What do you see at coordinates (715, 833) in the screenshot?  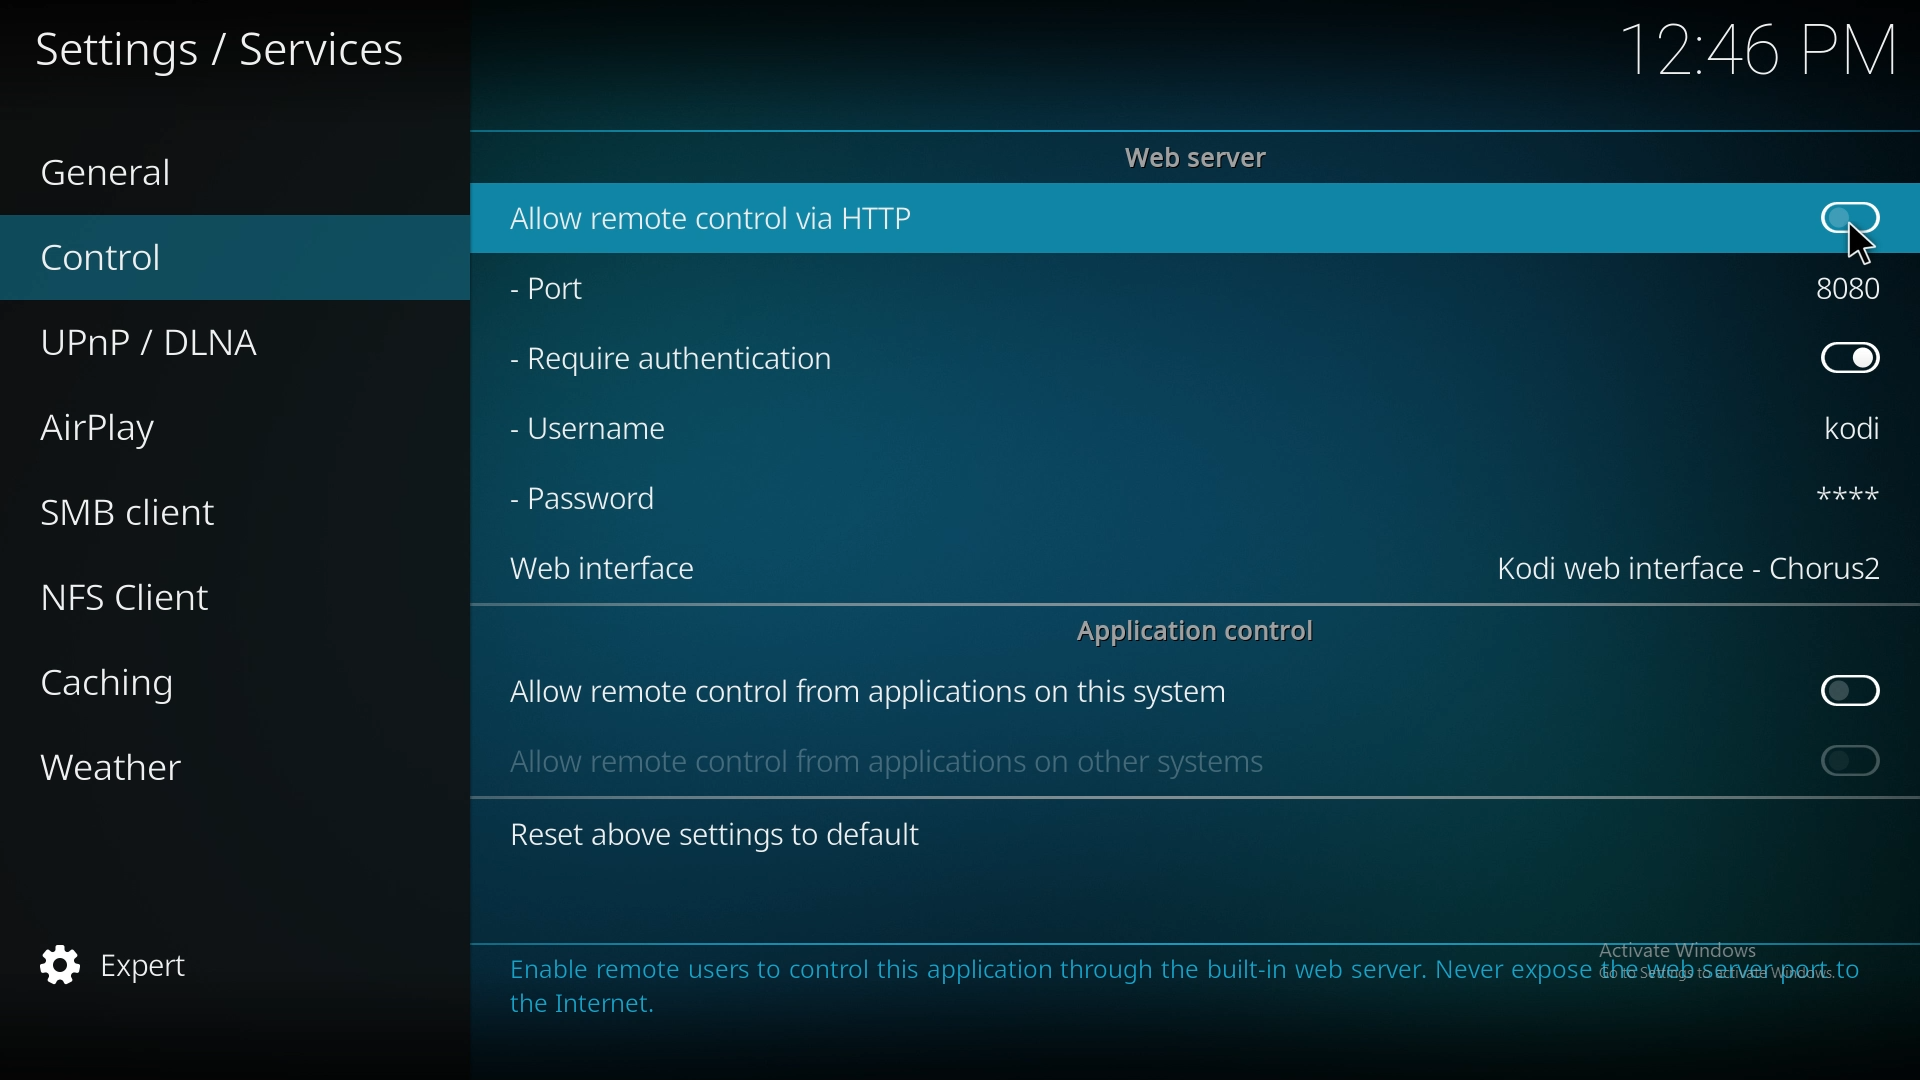 I see `reset above settings to default` at bounding box center [715, 833].